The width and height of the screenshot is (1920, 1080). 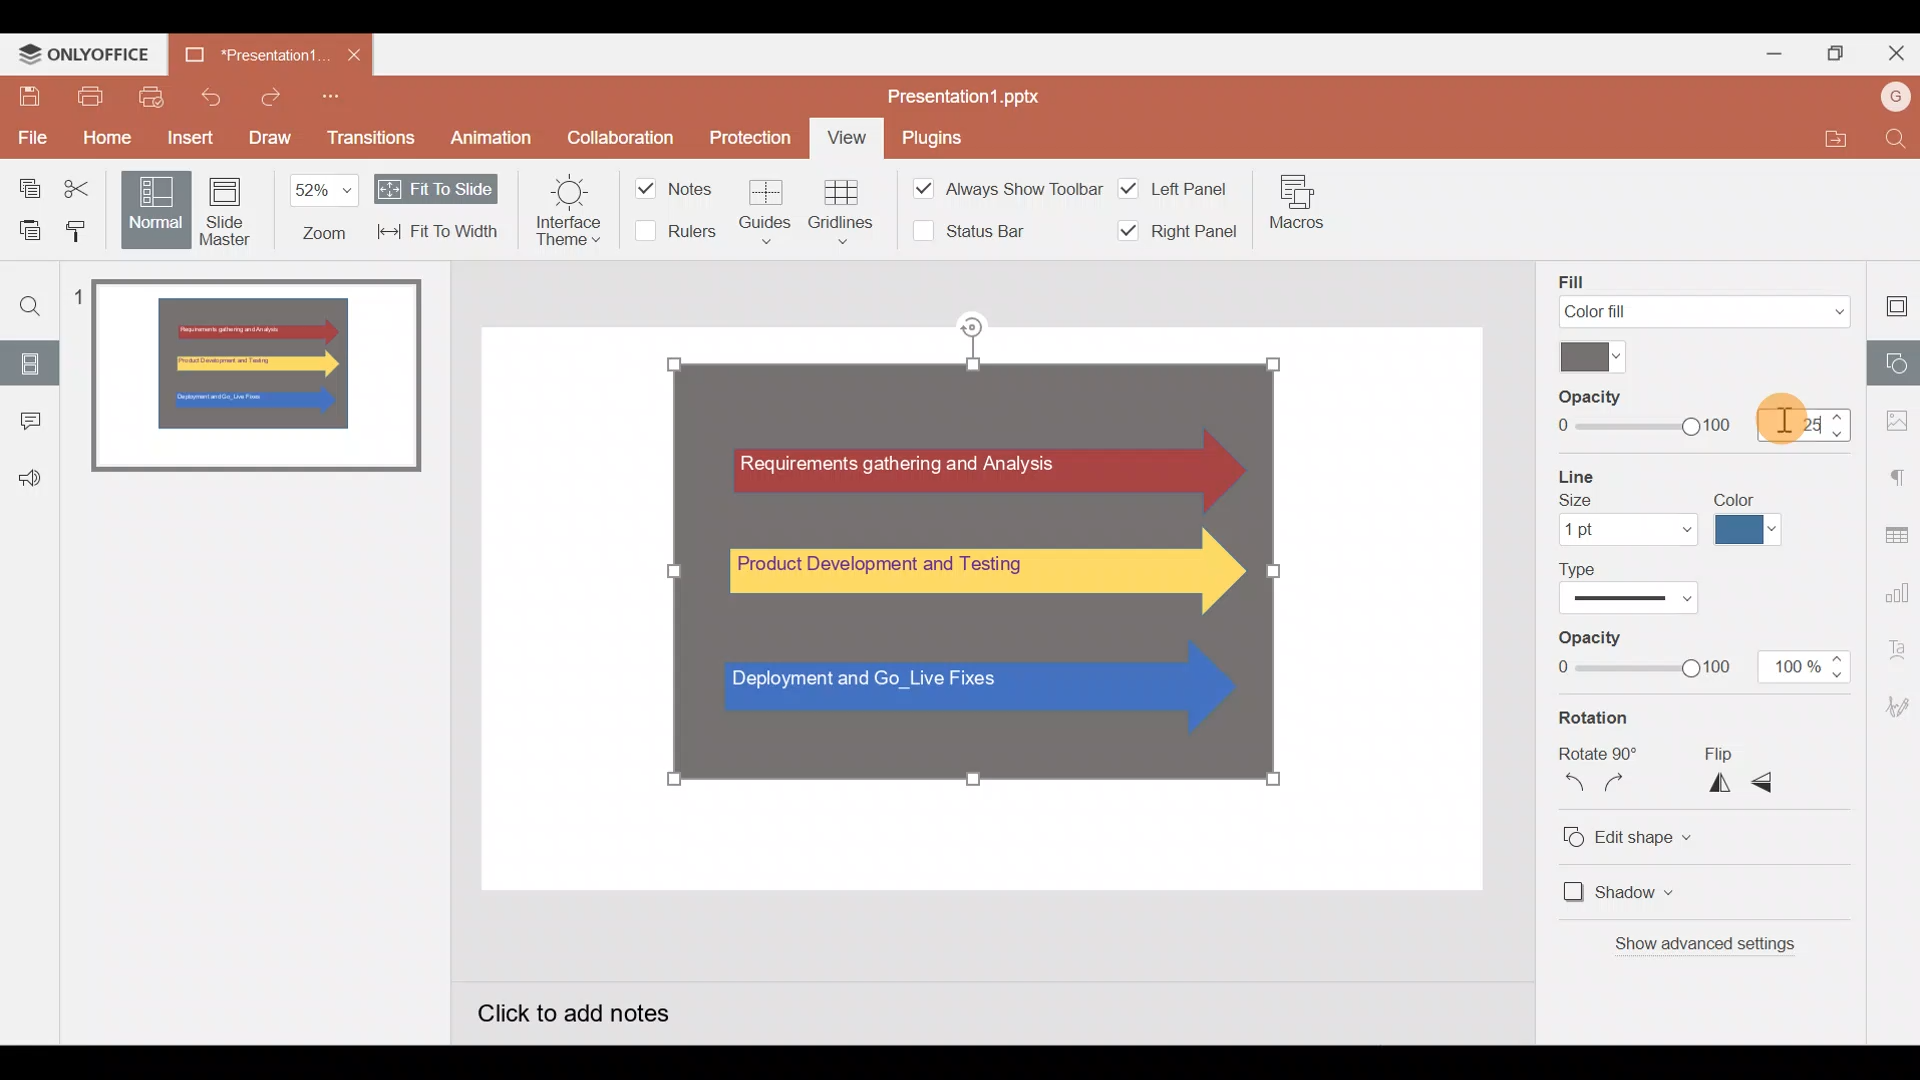 I want to click on Close, so click(x=353, y=55).